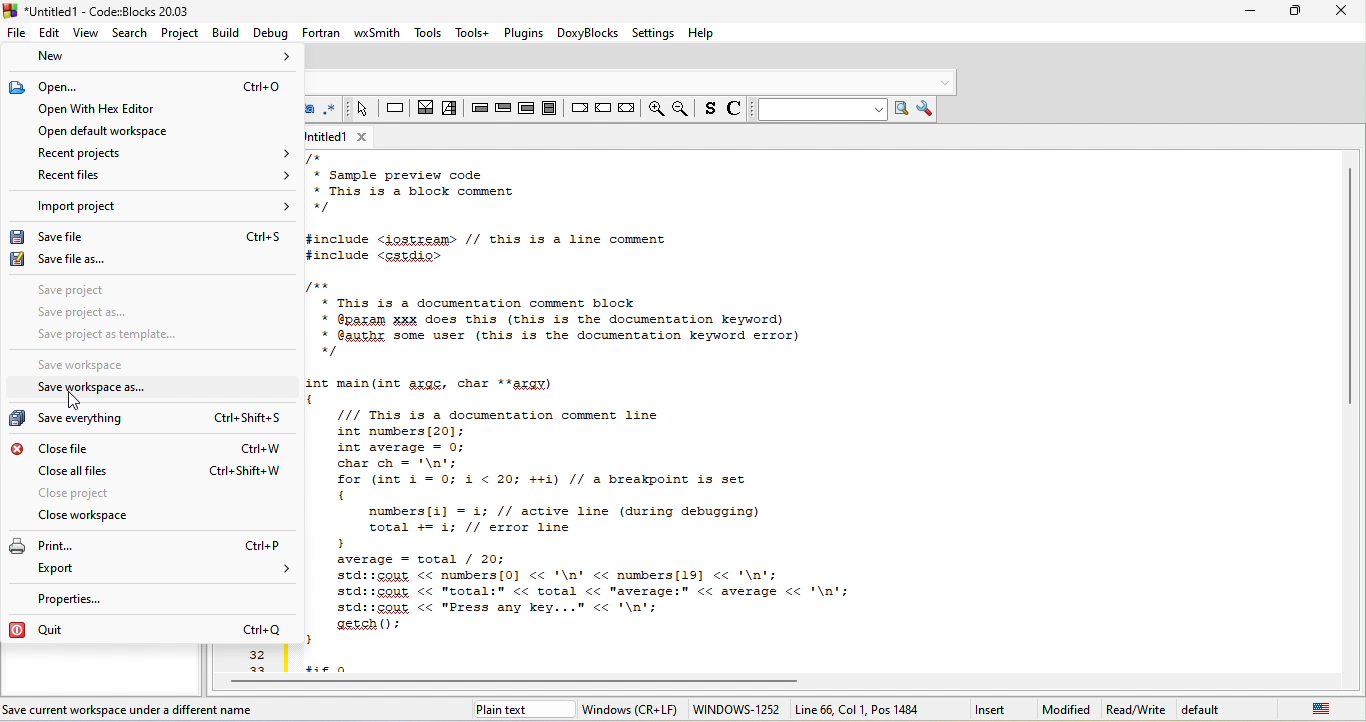  What do you see at coordinates (114, 313) in the screenshot?
I see `save project as` at bounding box center [114, 313].